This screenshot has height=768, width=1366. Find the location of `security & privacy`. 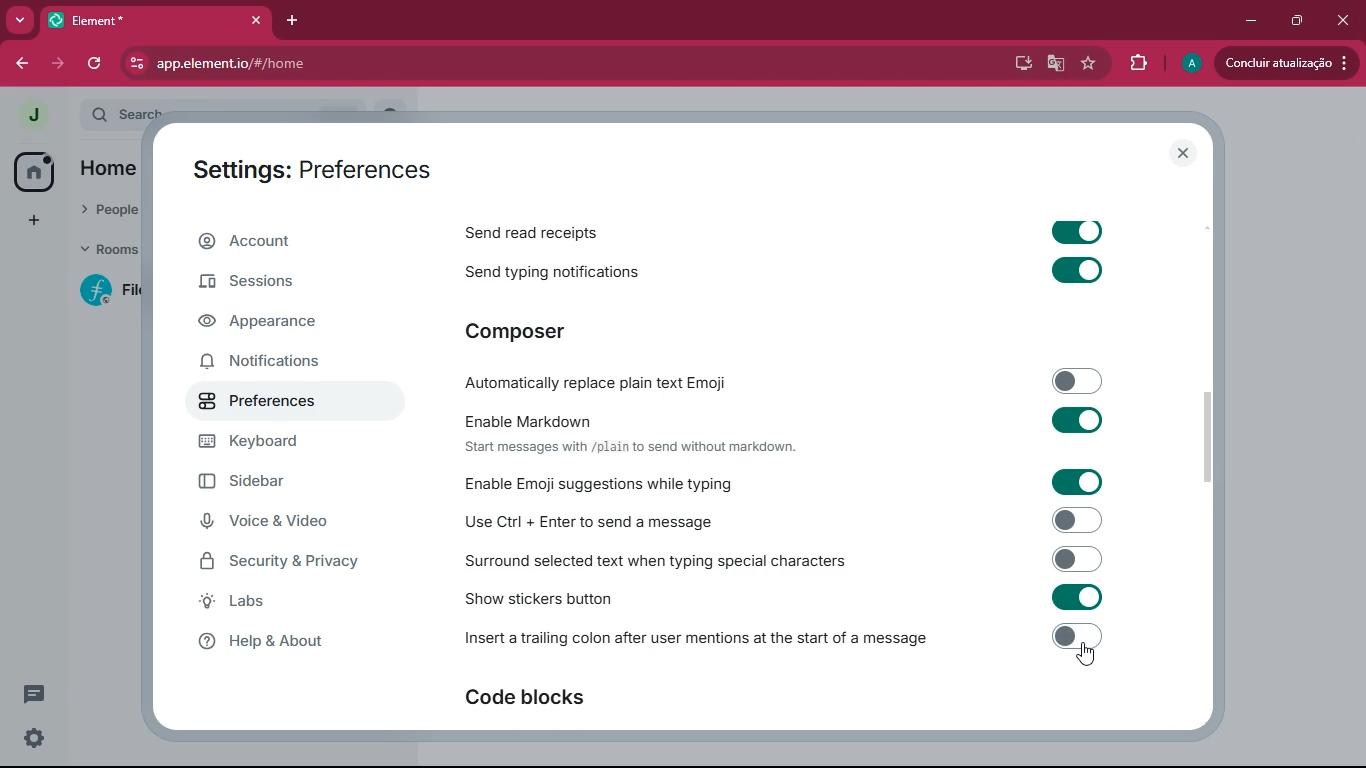

security & privacy is located at coordinates (287, 562).